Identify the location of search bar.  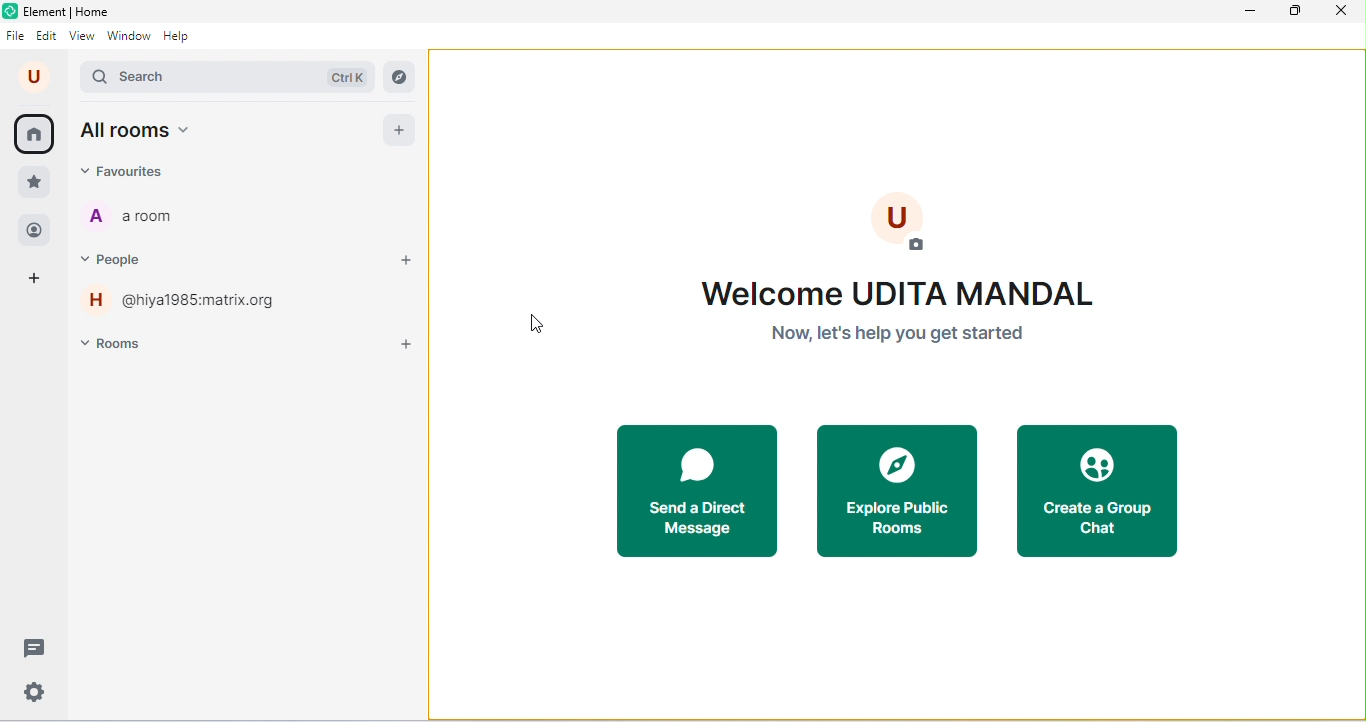
(224, 77).